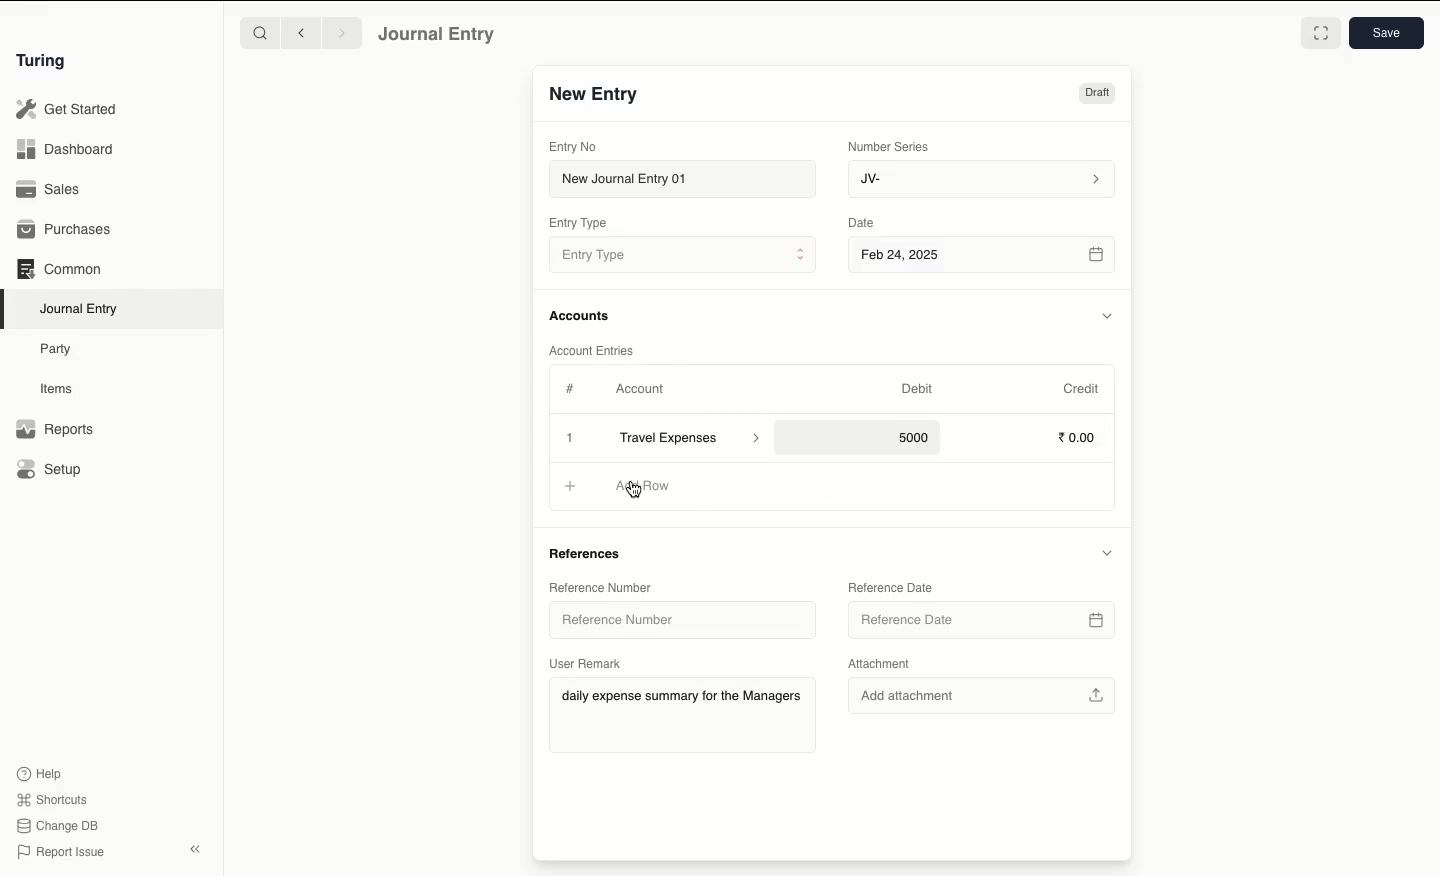 Image resolution: width=1440 pixels, height=876 pixels. What do you see at coordinates (1321, 33) in the screenshot?
I see `Toggle between form and full width` at bounding box center [1321, 33].